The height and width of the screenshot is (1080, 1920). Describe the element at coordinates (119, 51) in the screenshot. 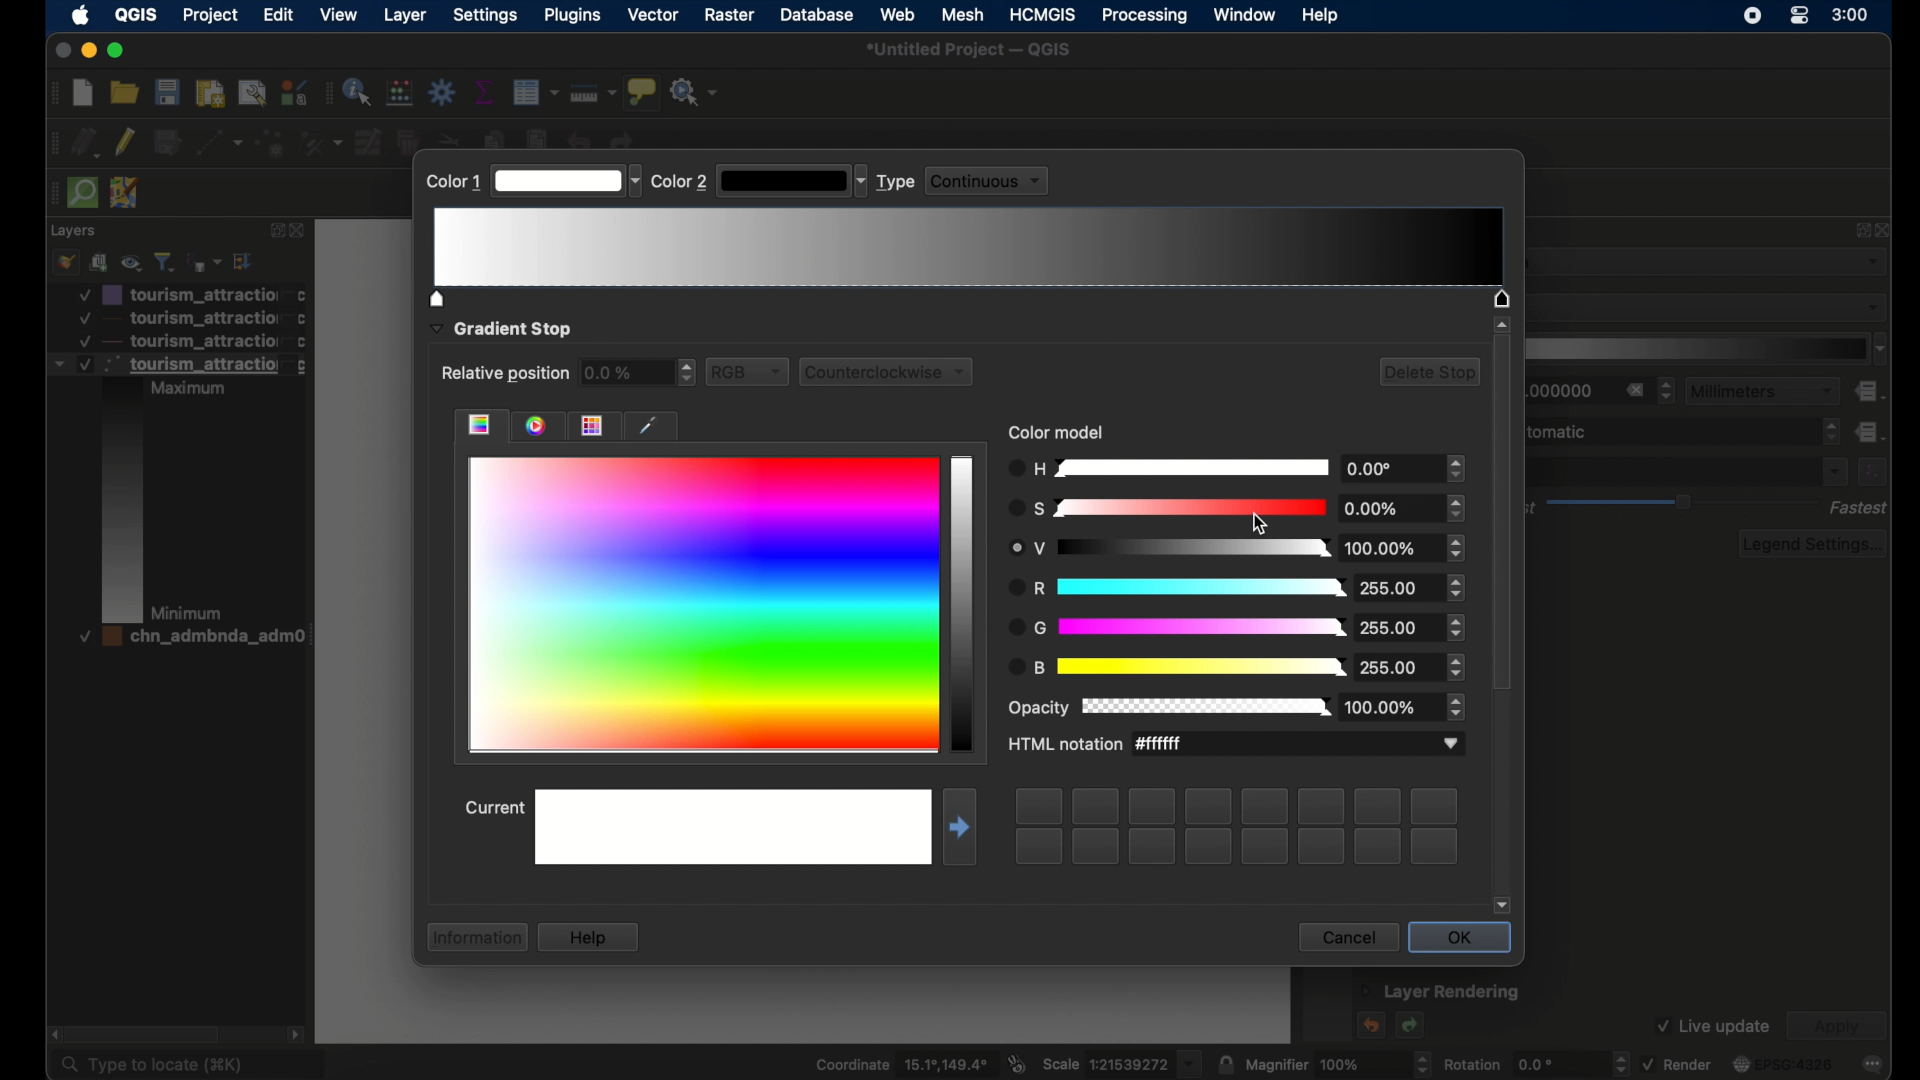

I see `maximize` at that location.